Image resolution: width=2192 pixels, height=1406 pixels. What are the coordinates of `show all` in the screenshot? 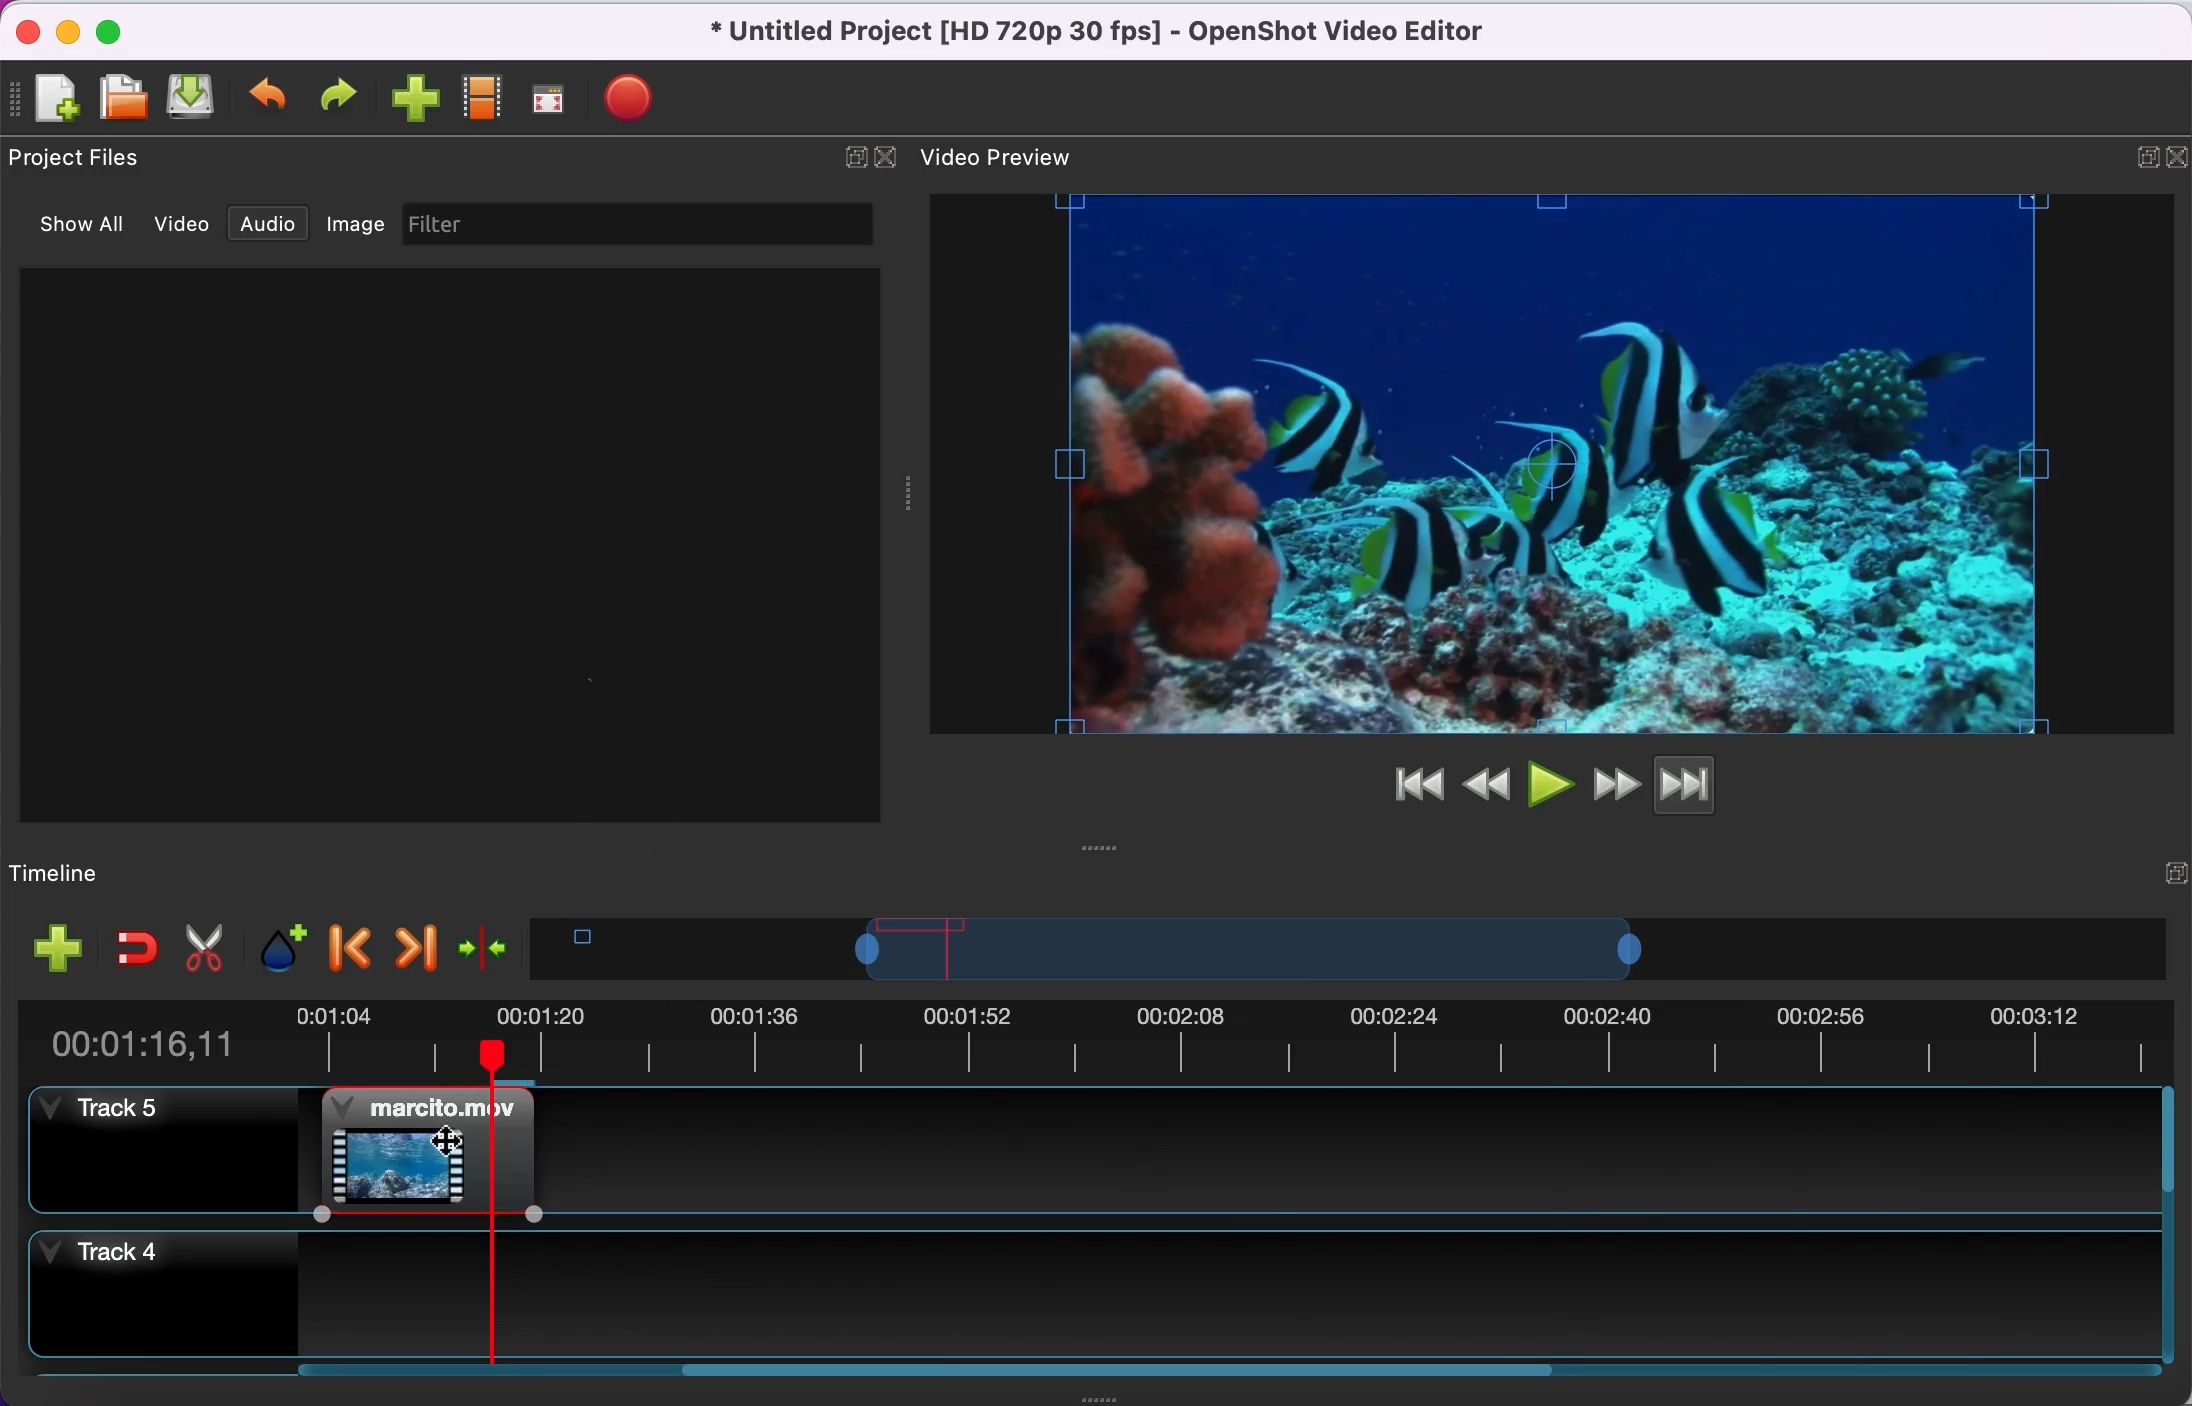 It's located at (67, 223).